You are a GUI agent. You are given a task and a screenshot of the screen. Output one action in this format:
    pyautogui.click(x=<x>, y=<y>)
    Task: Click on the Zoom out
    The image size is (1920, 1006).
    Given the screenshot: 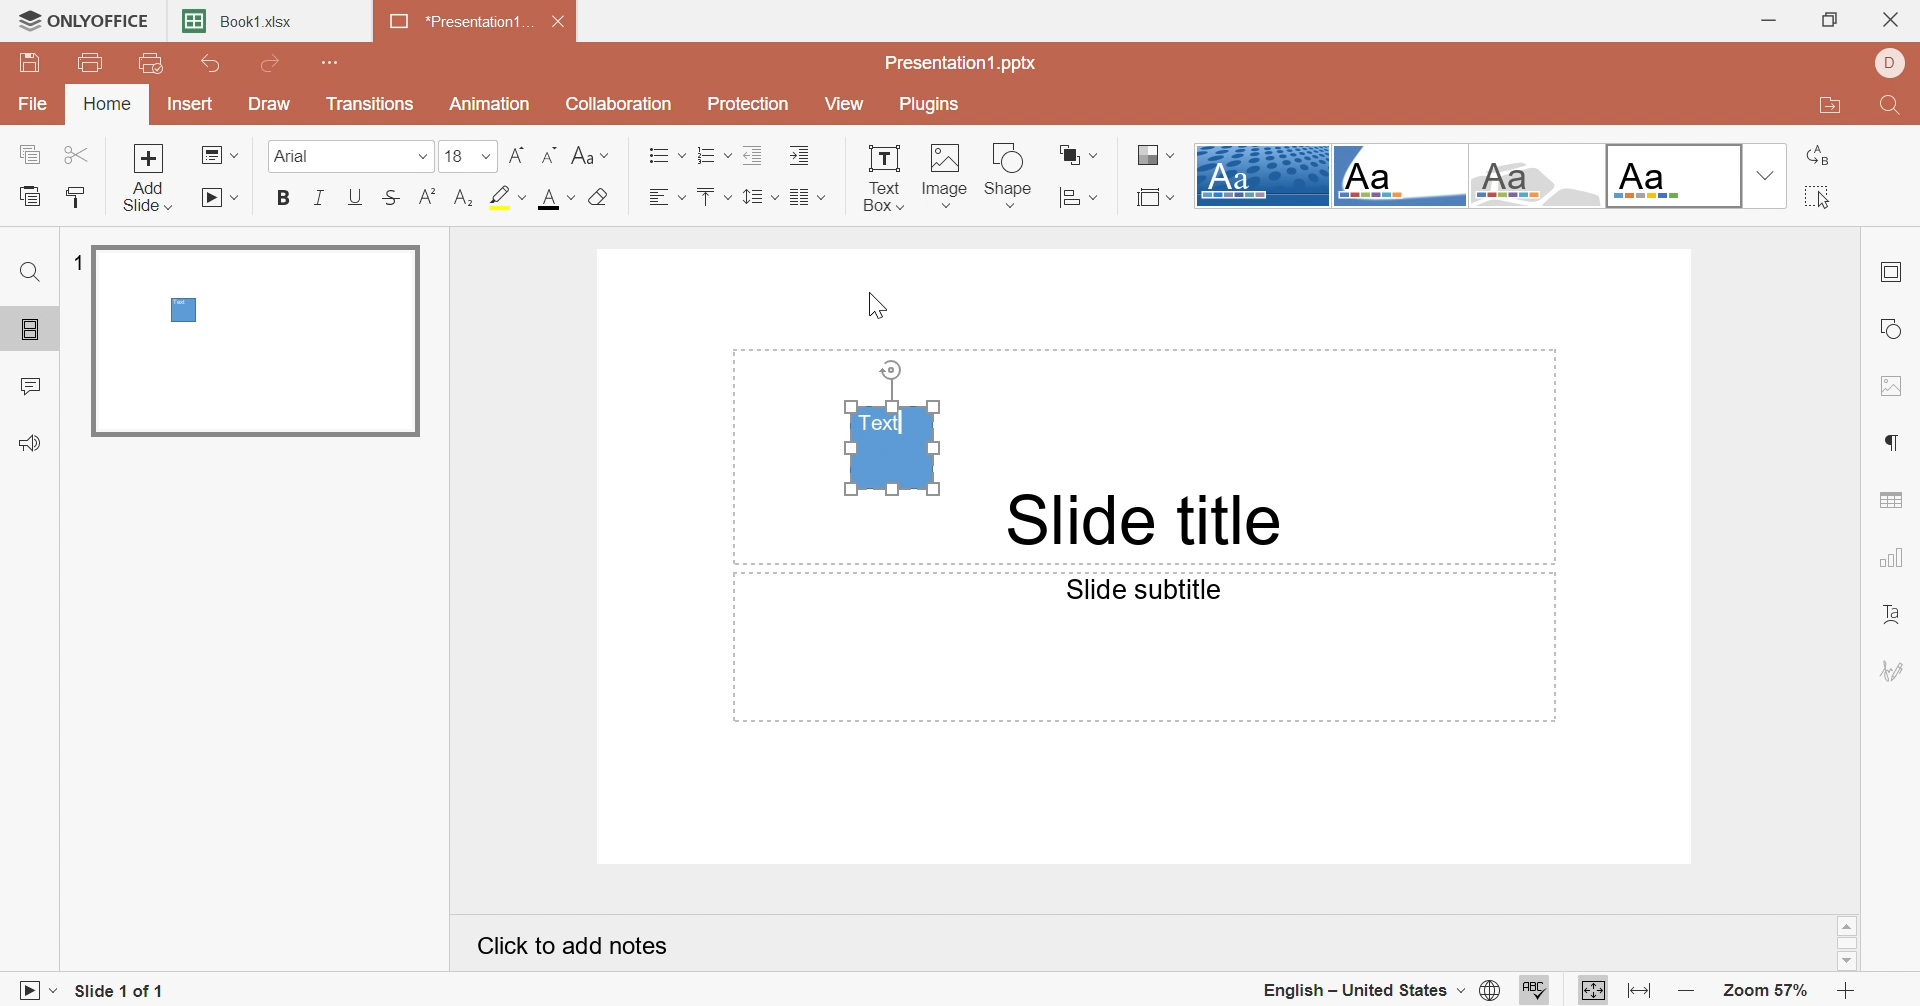 What is the action you would take?
    pyautogui.click(x=1688, y=988)
    